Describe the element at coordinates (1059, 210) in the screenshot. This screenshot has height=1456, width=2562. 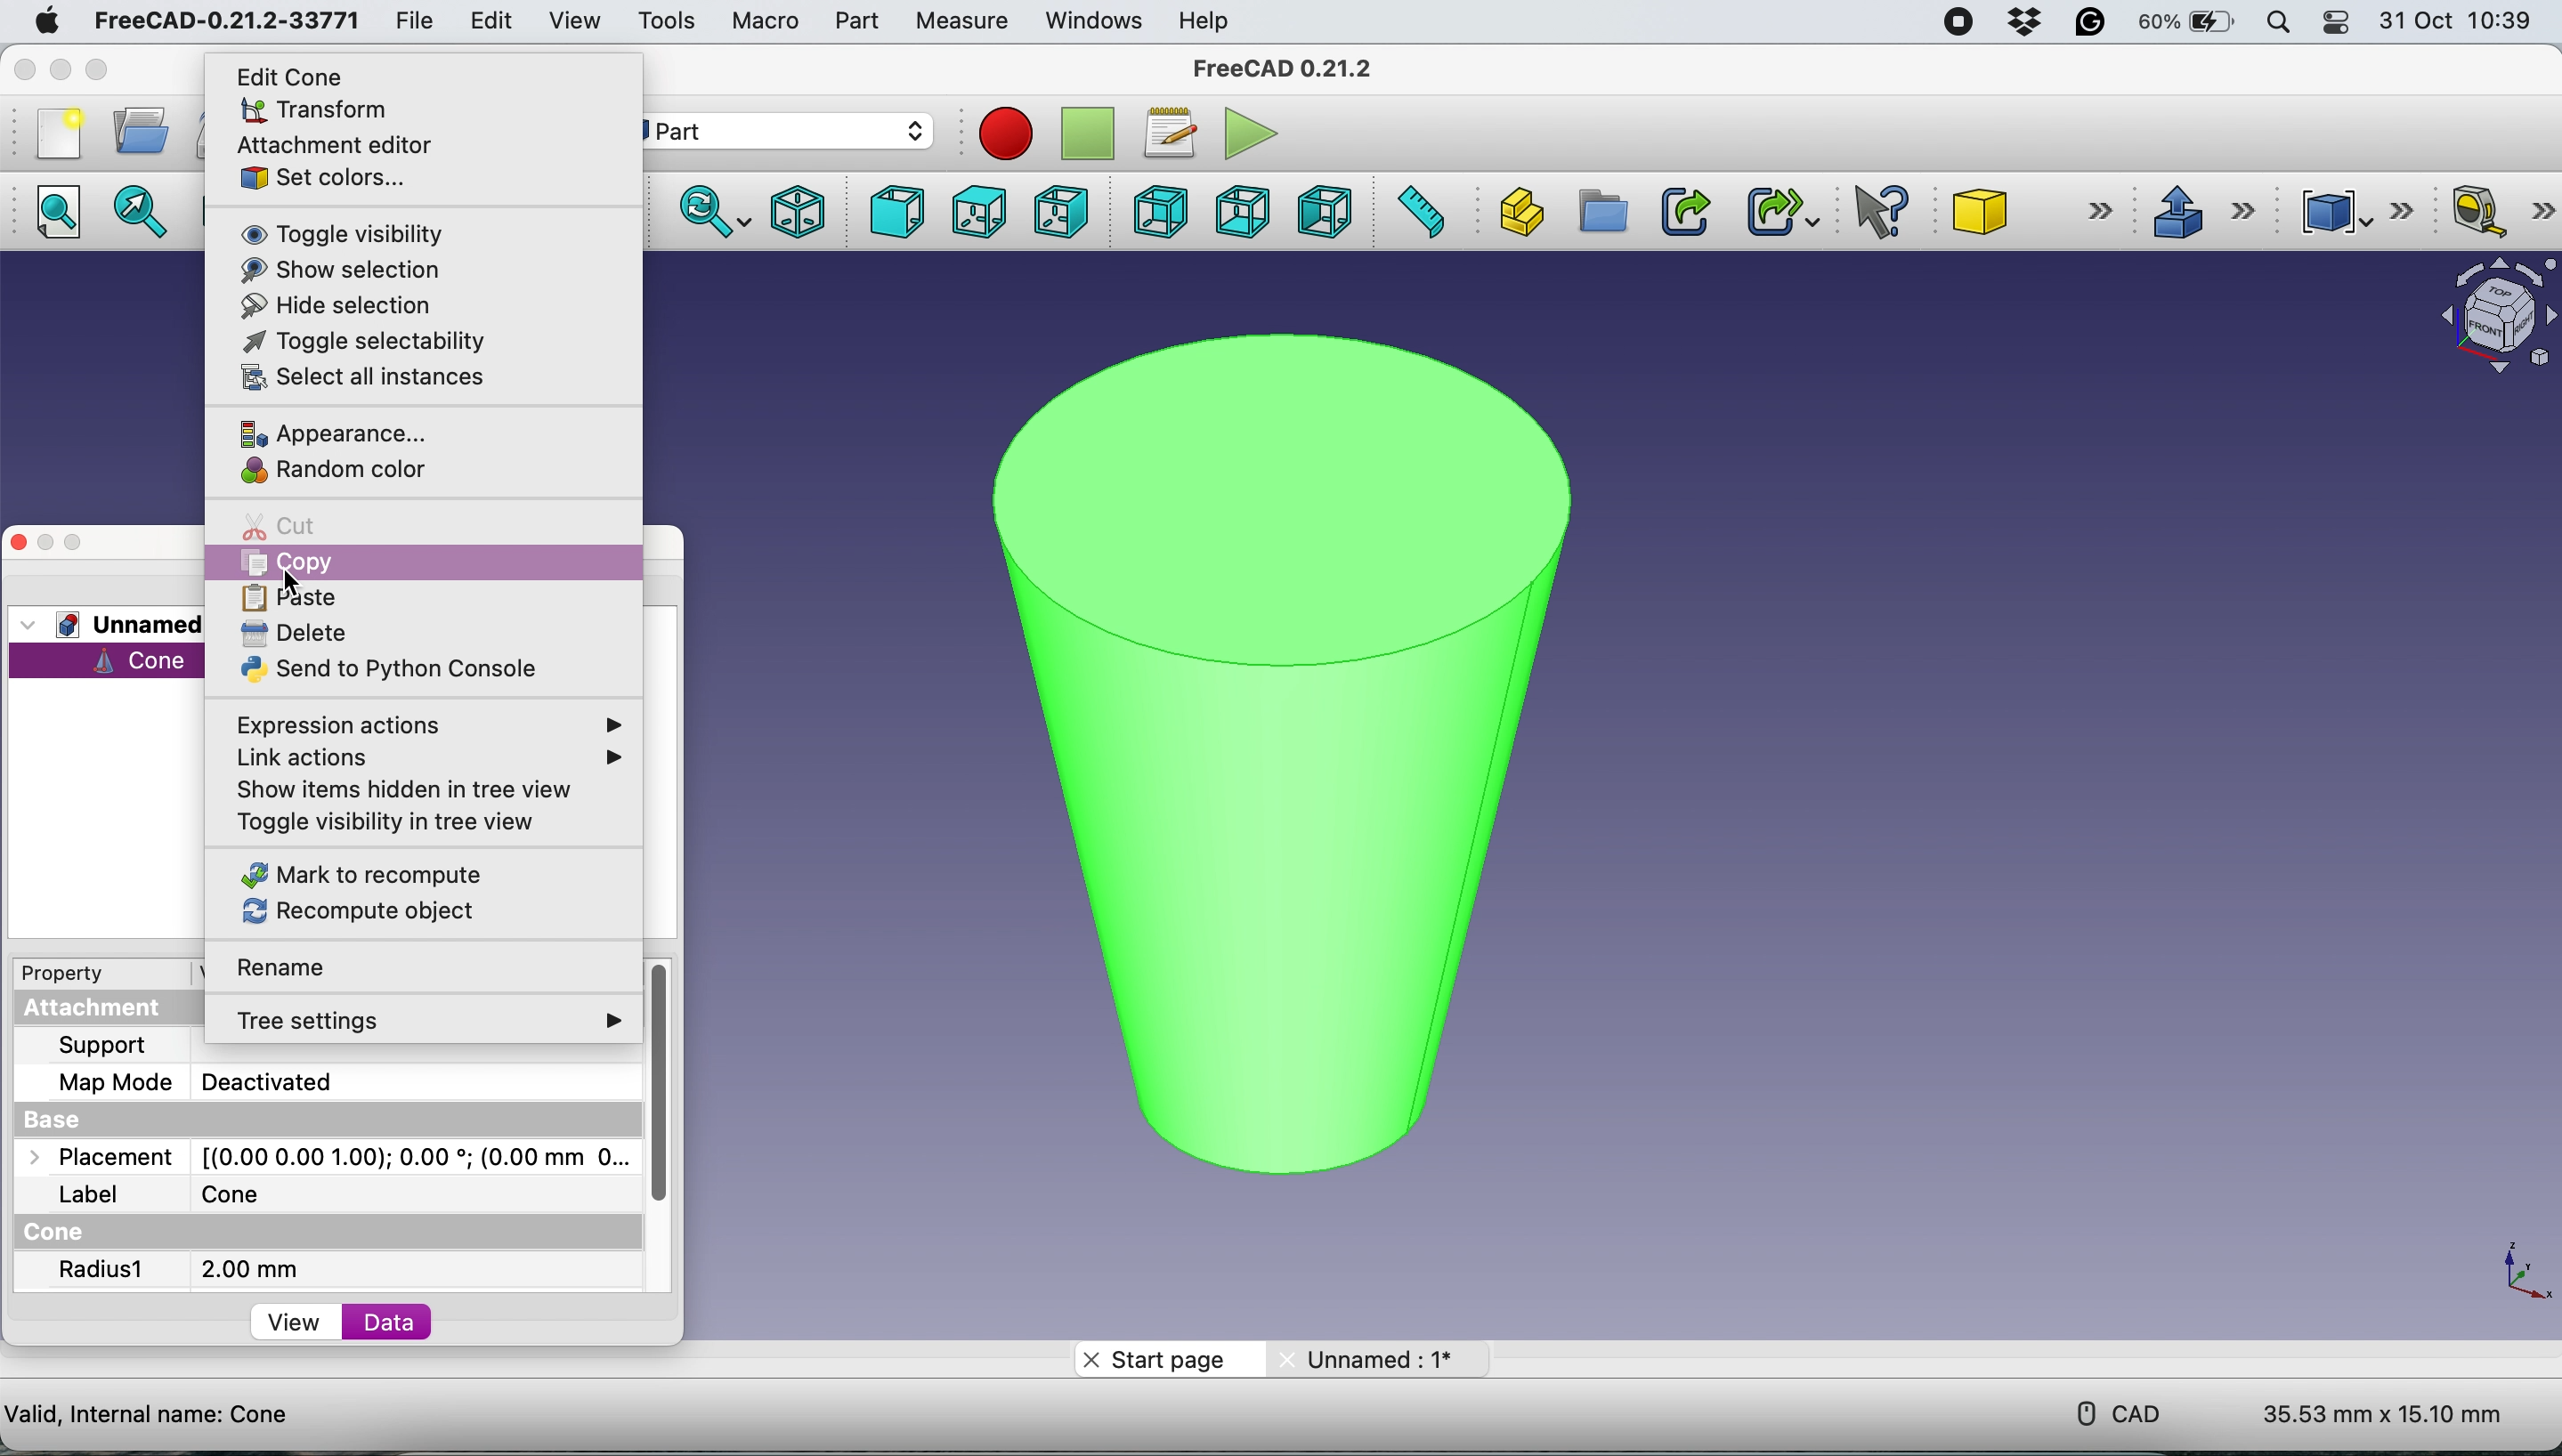
I see `right` at that location.